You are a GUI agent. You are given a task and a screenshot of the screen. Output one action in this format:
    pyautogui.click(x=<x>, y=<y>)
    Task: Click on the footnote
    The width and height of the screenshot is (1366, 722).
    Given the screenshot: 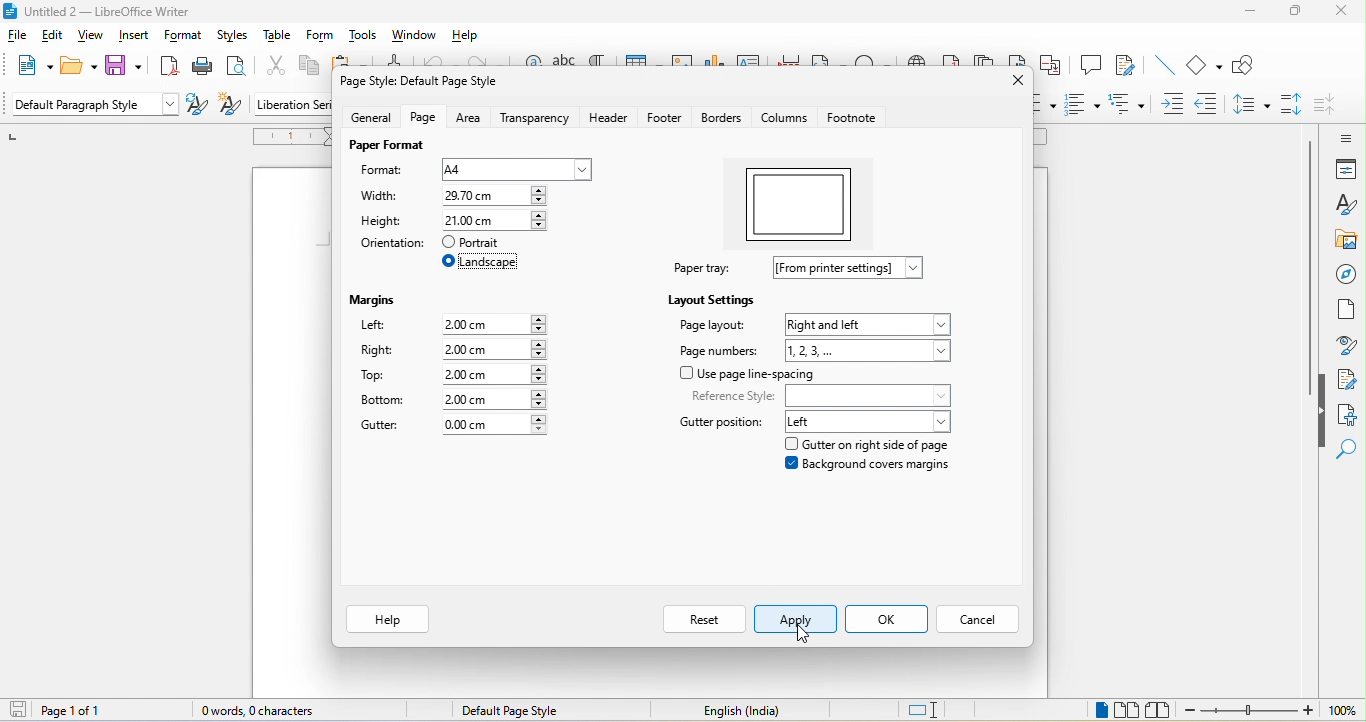 What is the action you would take?
    pyautogui.click(x=854, y=119)
    